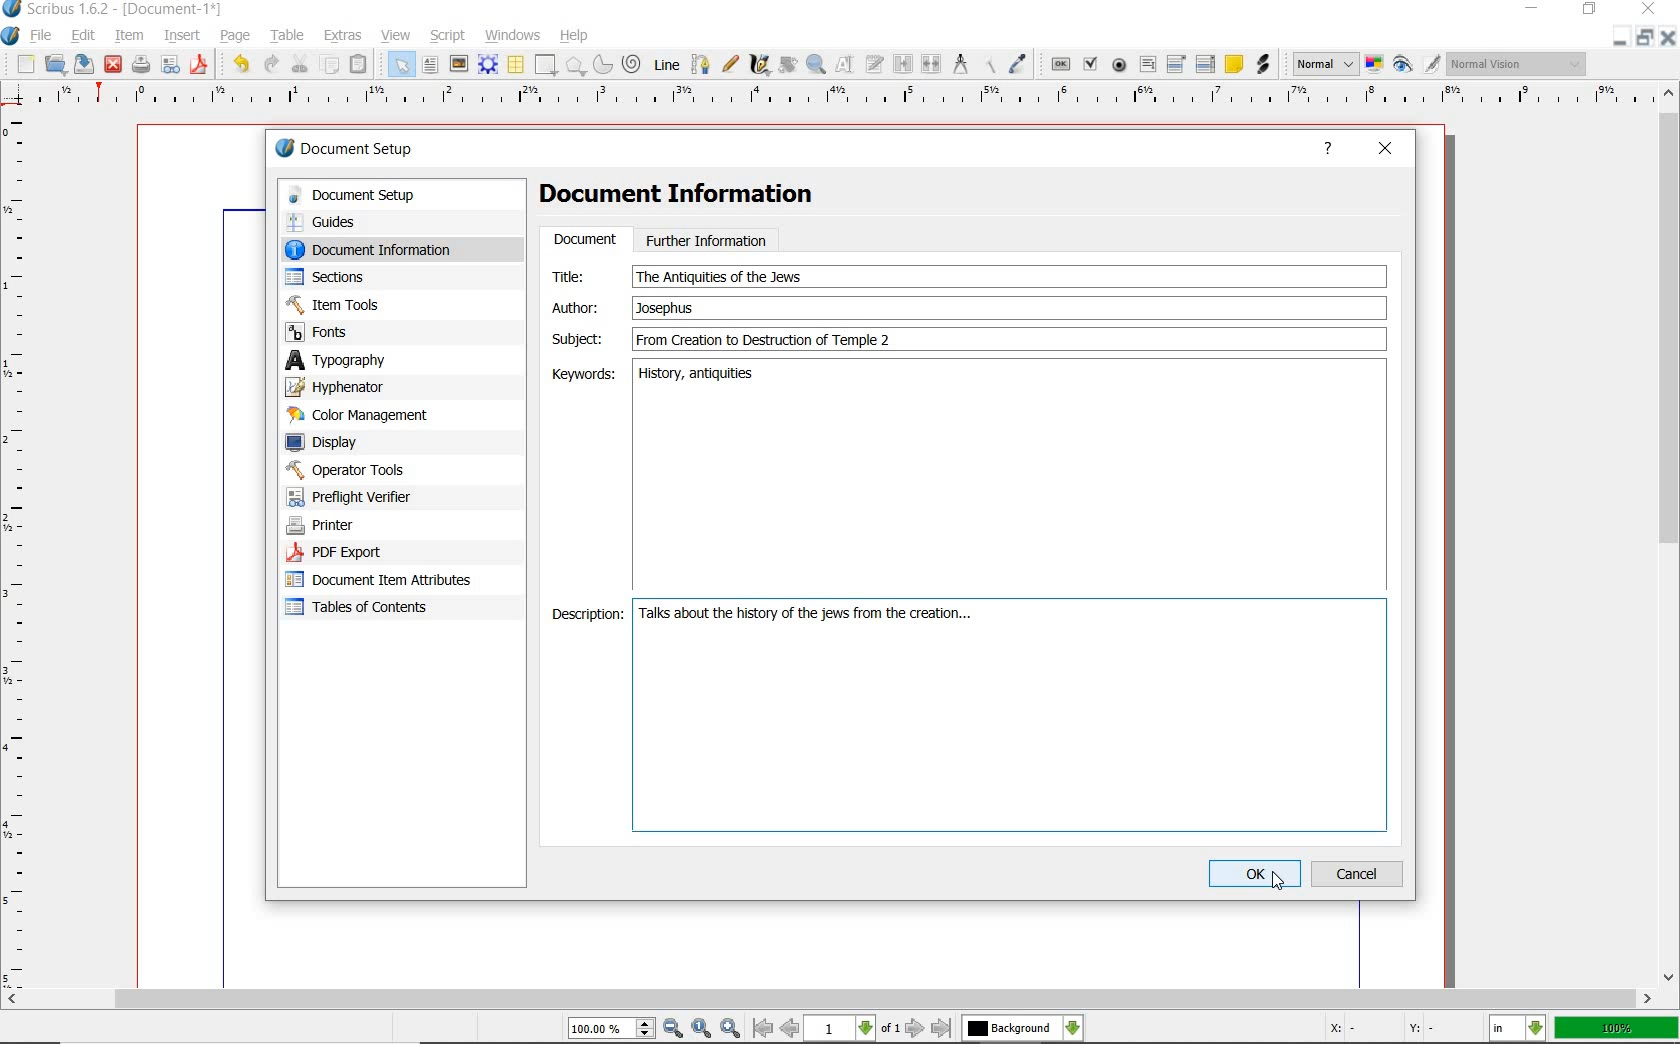  I want to click on preflight verifier, so click(361, 497).